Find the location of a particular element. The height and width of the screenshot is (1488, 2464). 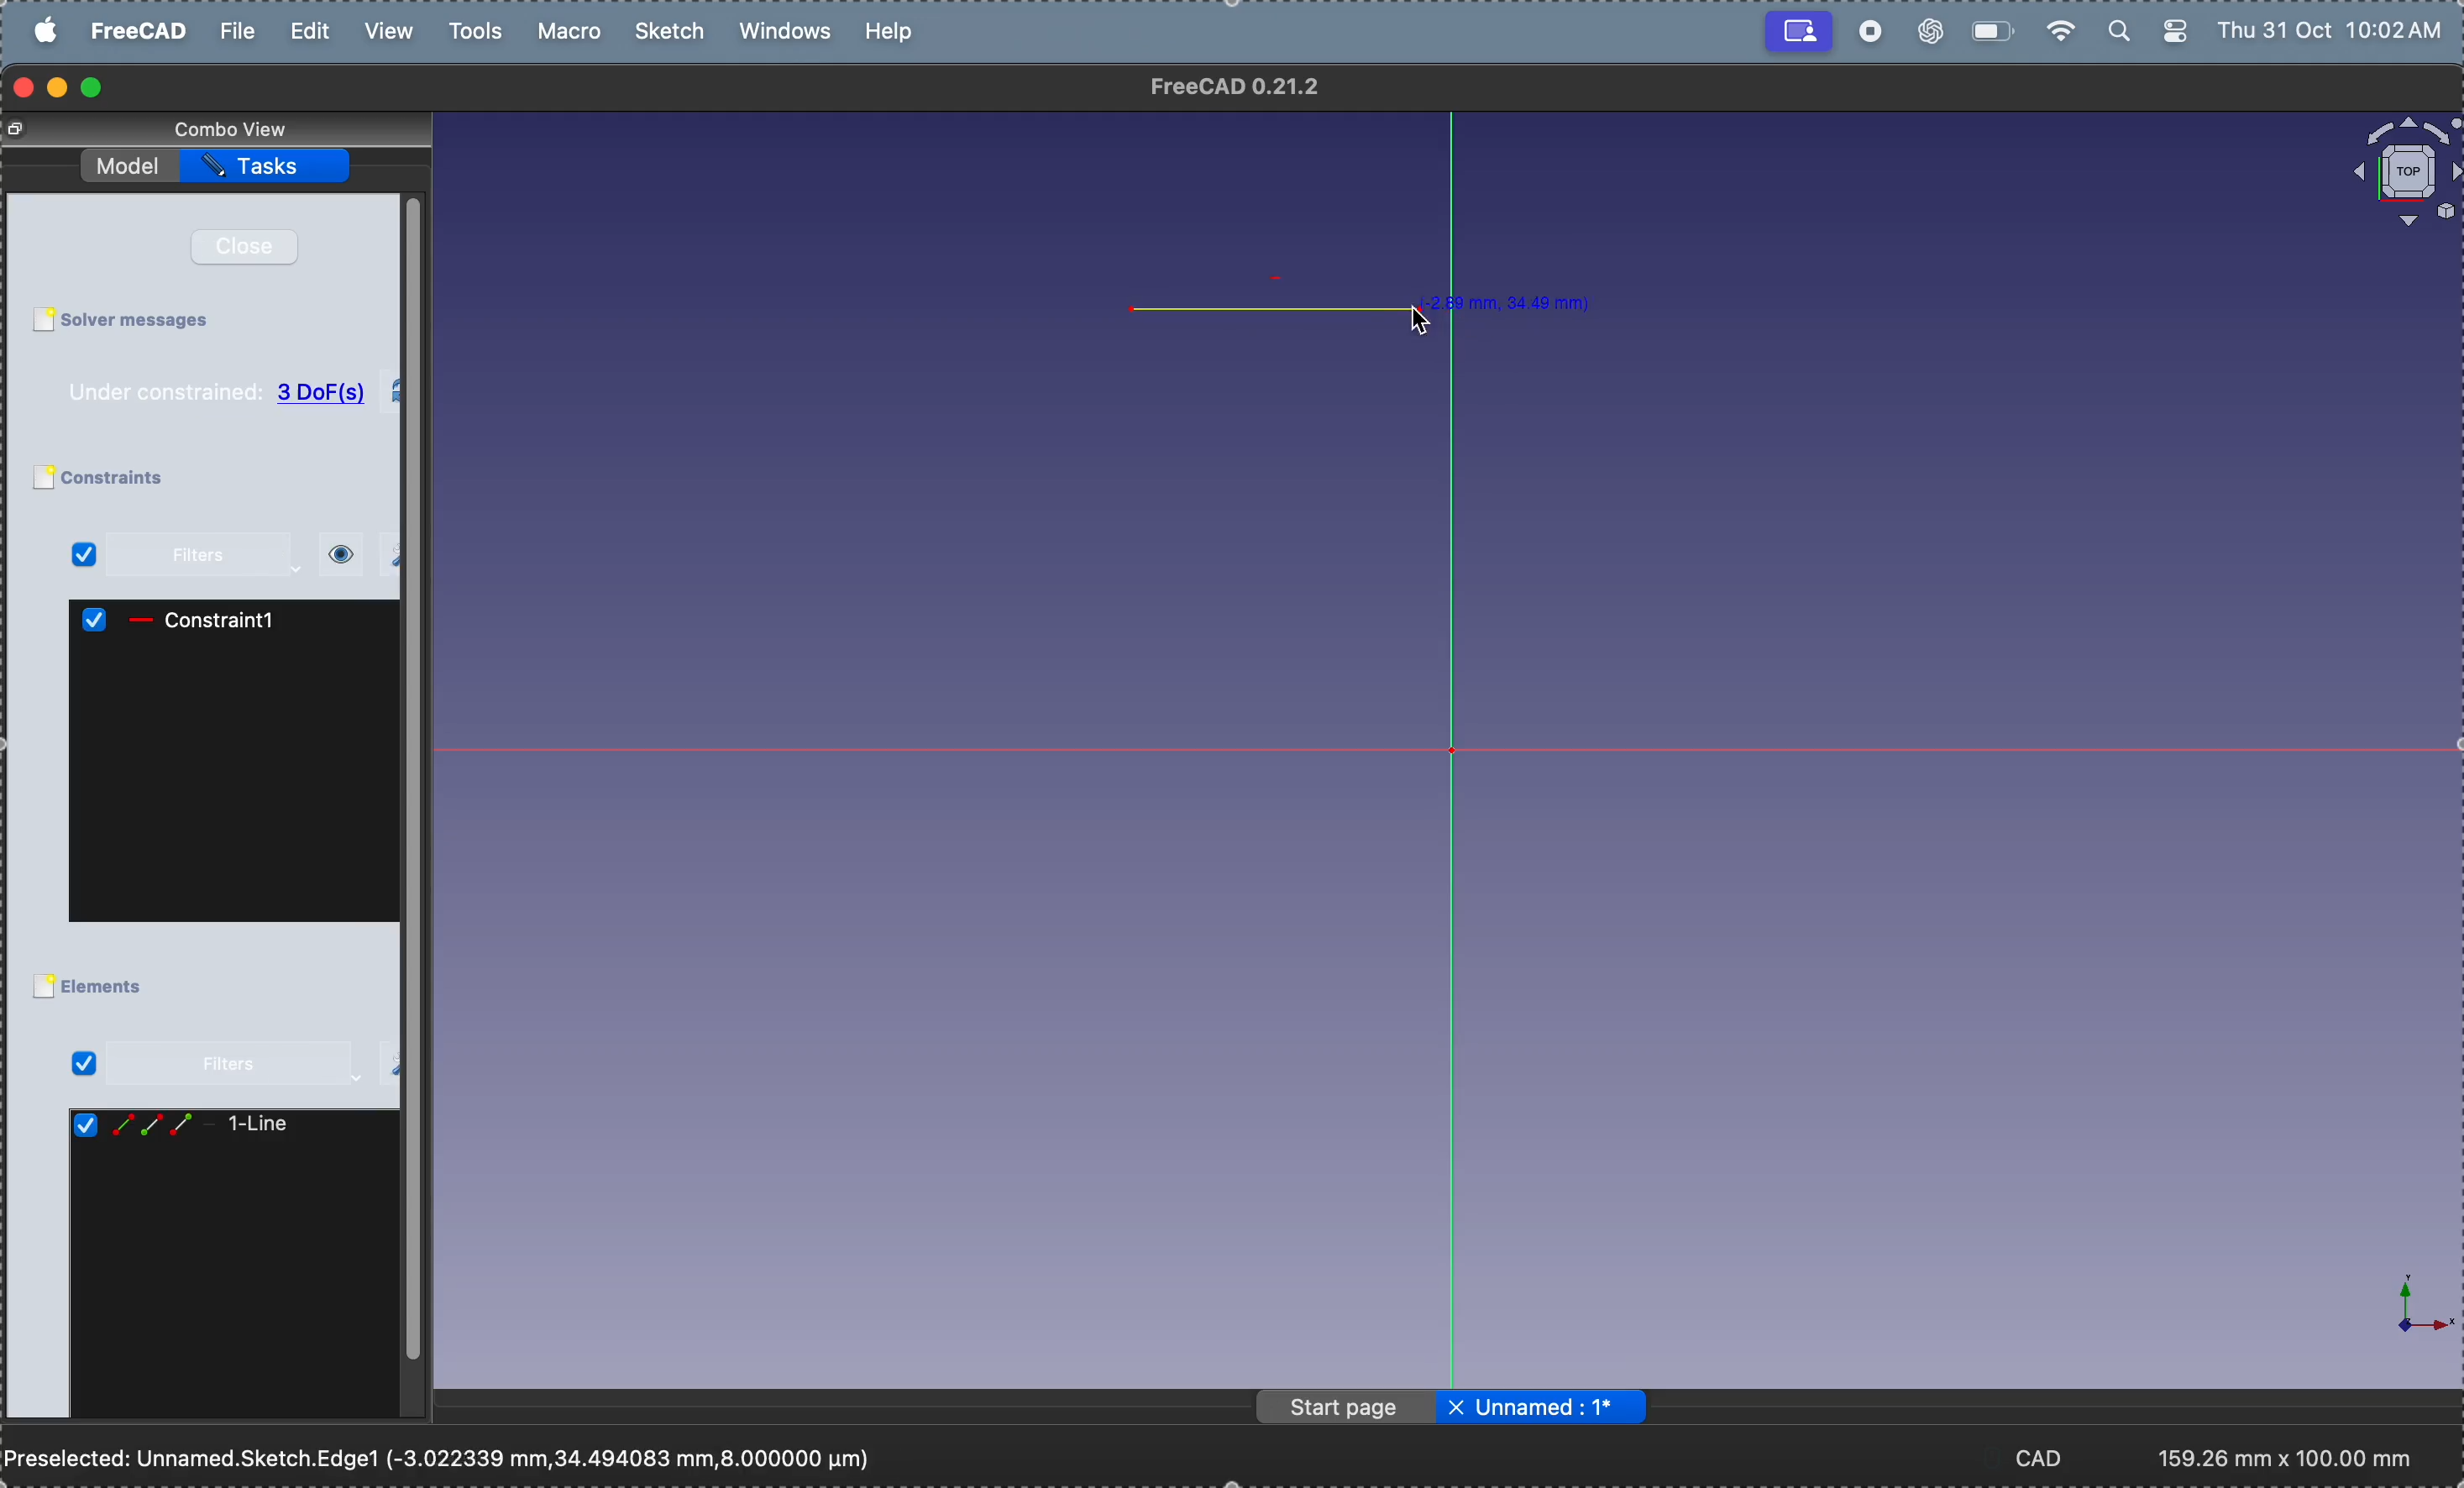

close file is located at coordinates (1456, 1409).